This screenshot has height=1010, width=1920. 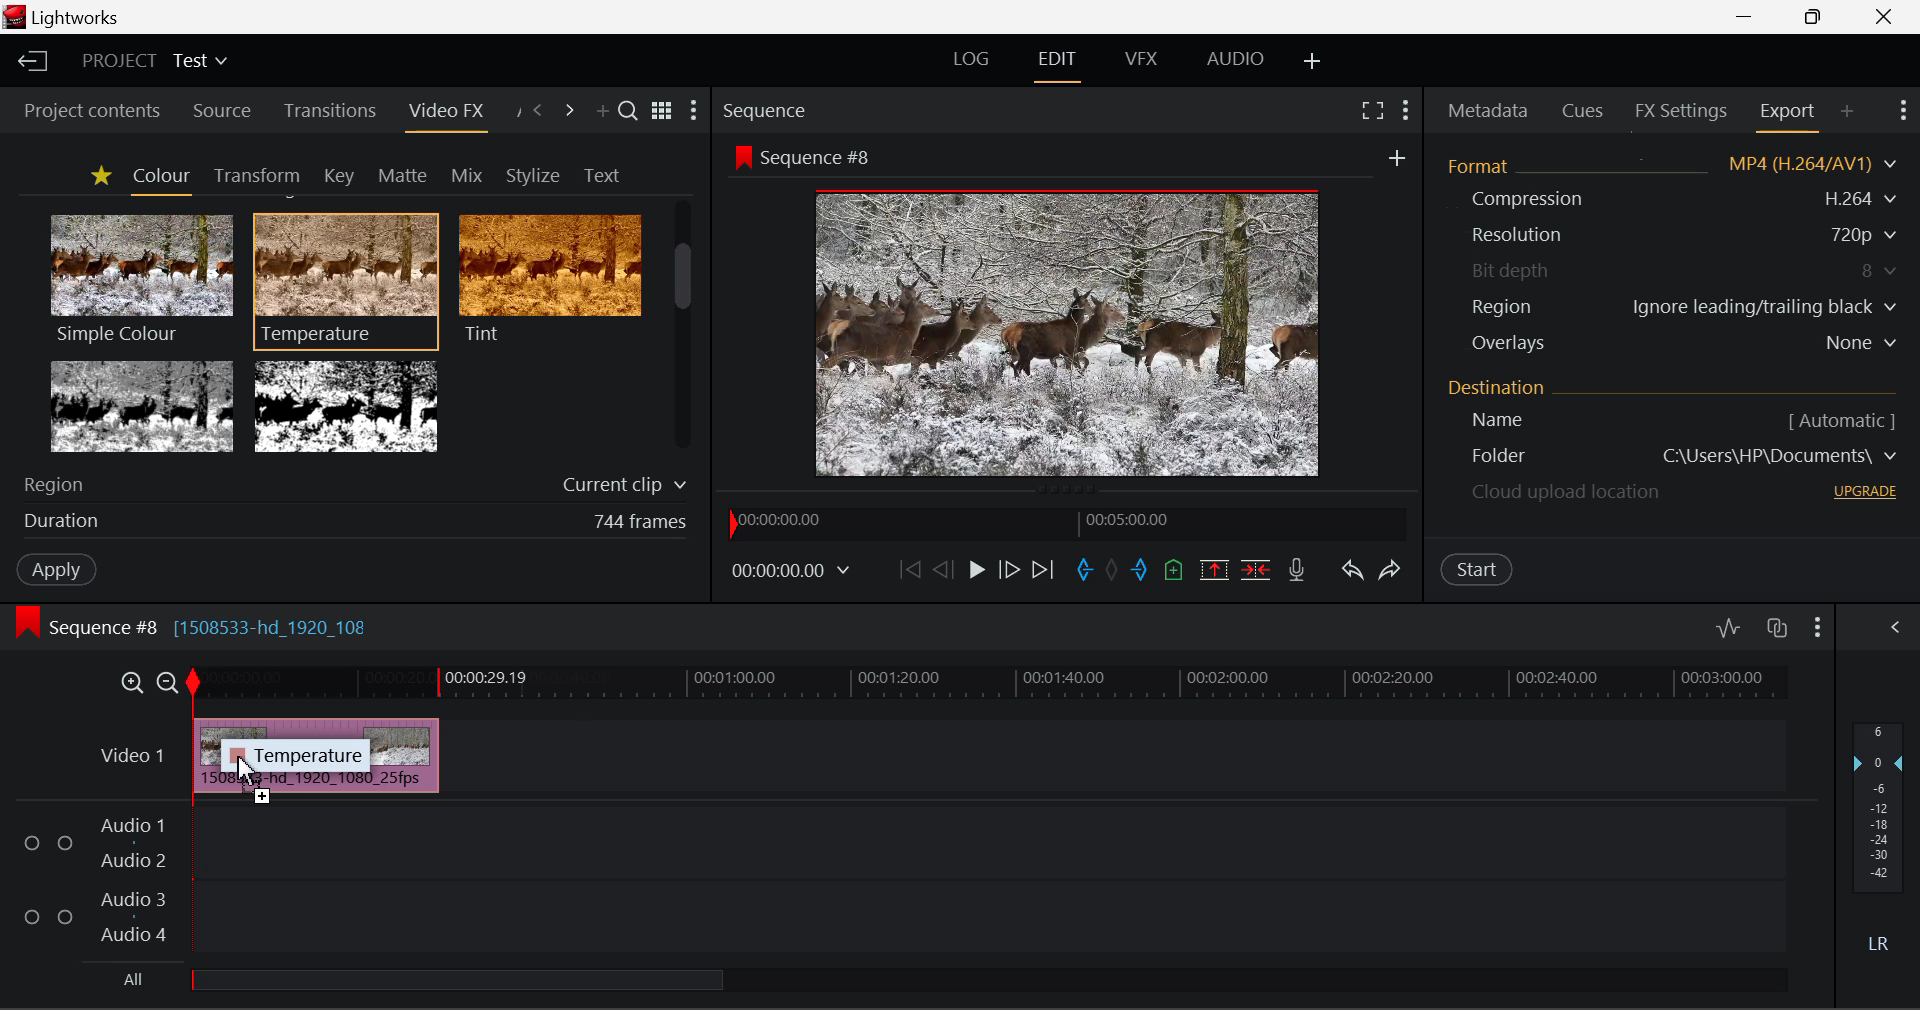 What do you see at coordinates (134, 978) in the screenshot?
I see `All` at bounding box center [134, 978].